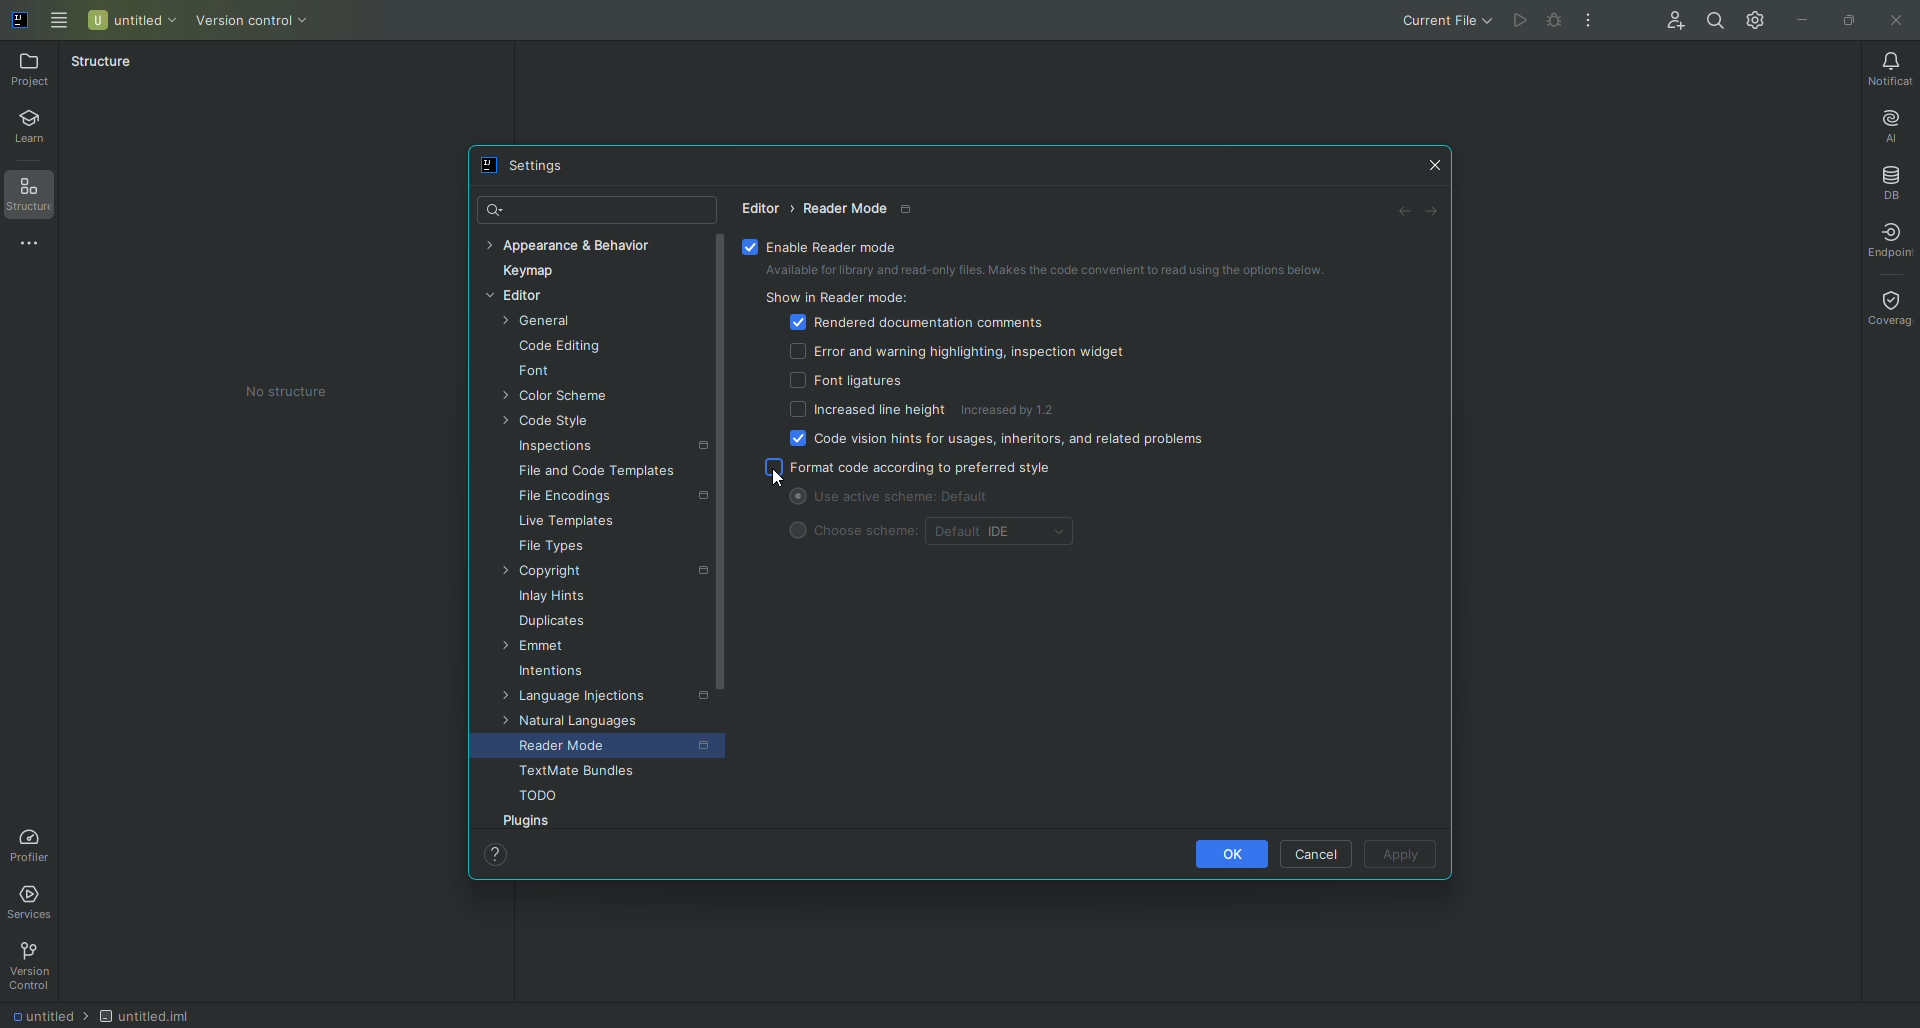  What do you see at coordinates (33, 193) in the screenshot?
I see `Structure` at bounding box center [33, 193].